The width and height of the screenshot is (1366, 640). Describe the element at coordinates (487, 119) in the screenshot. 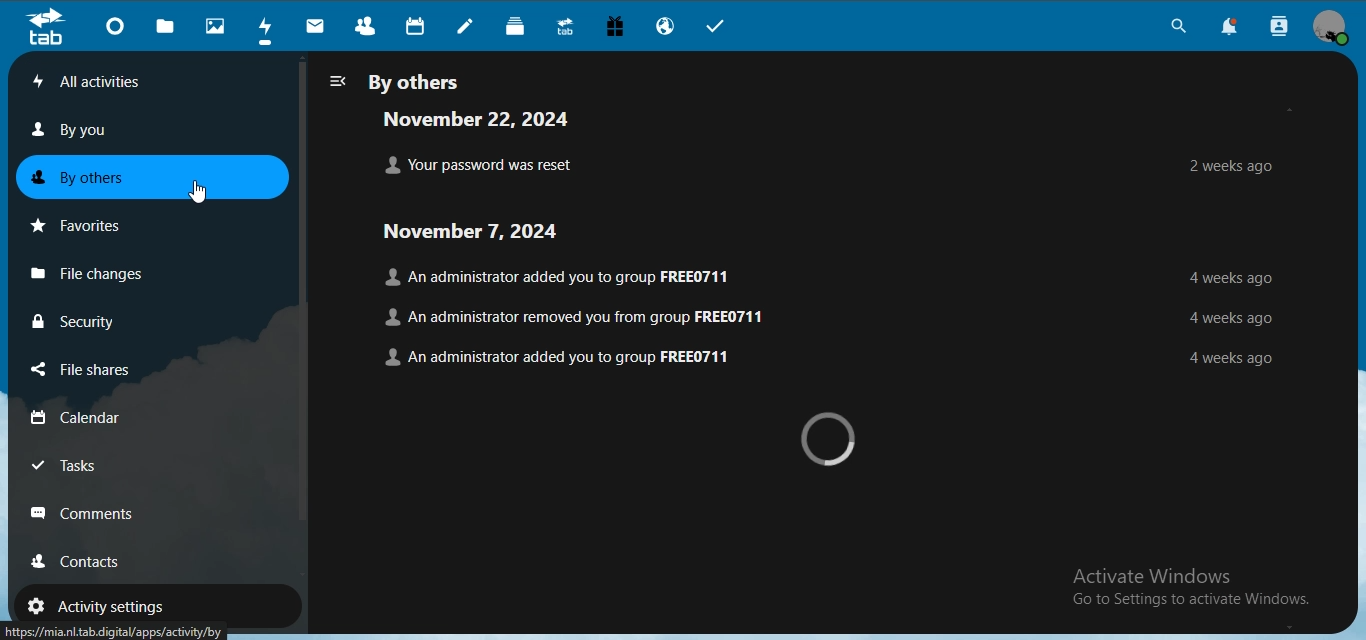

I see `November 22, 2024` at that location.